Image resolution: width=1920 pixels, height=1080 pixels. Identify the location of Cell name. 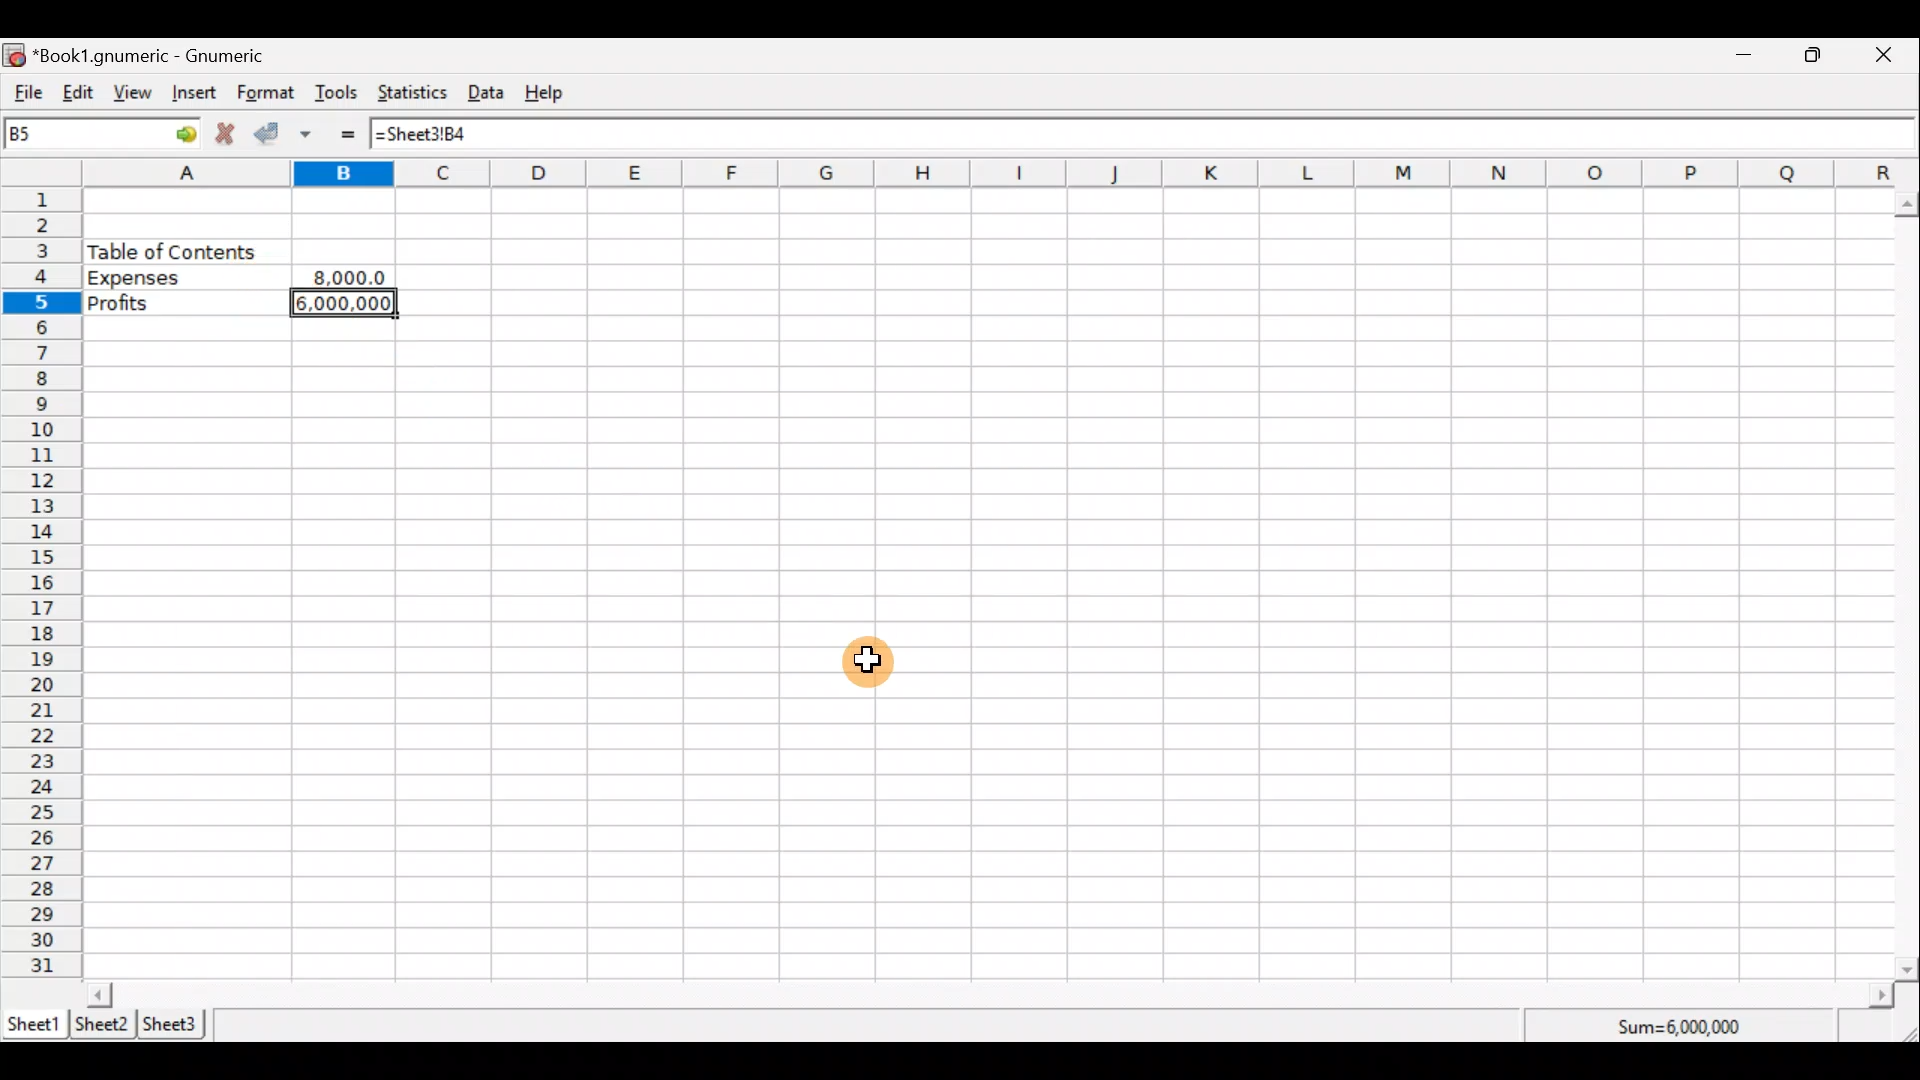
(103, 133).